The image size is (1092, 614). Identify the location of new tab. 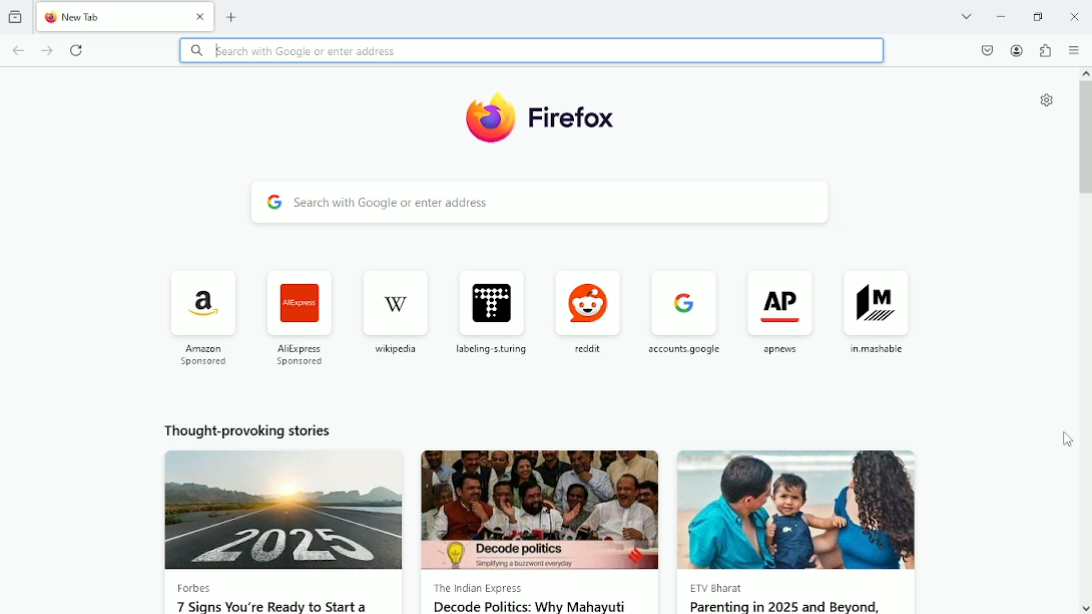
(122, 17).